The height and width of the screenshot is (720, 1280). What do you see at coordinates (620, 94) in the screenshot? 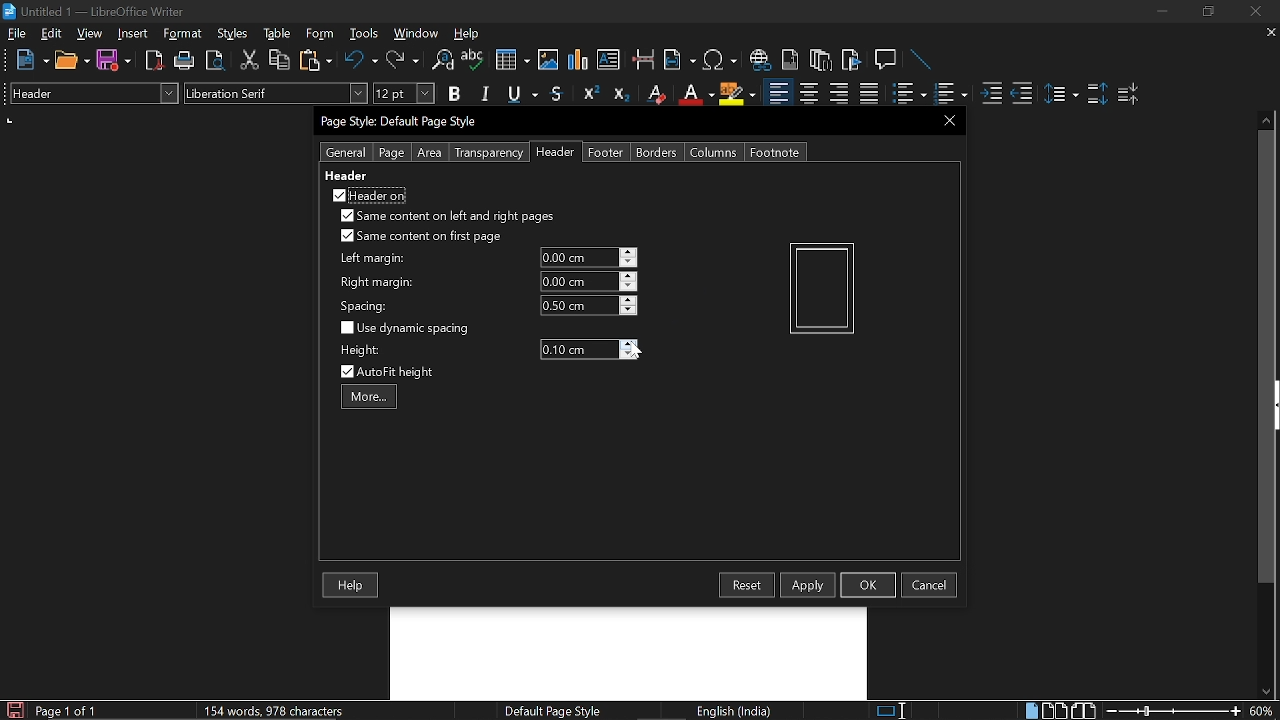
I see `Subscript` at bounding box center [620, 94].